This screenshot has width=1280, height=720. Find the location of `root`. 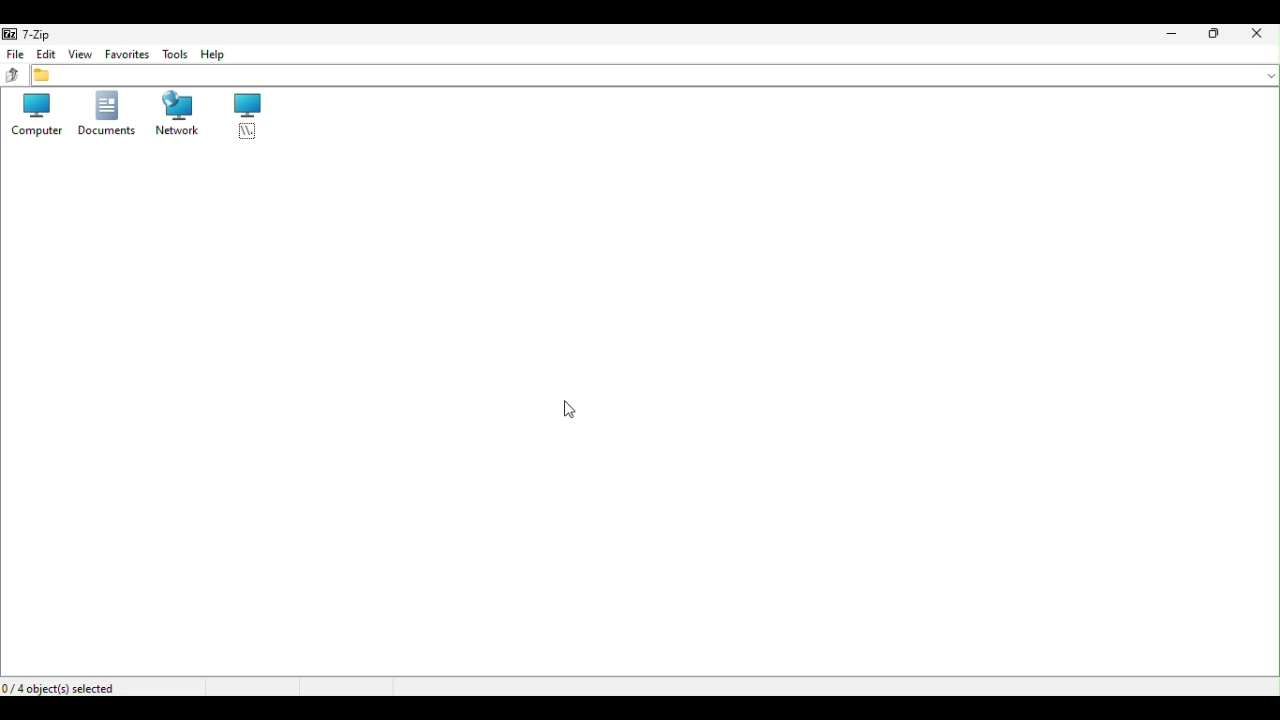

root is located at coordinates (244, 117).